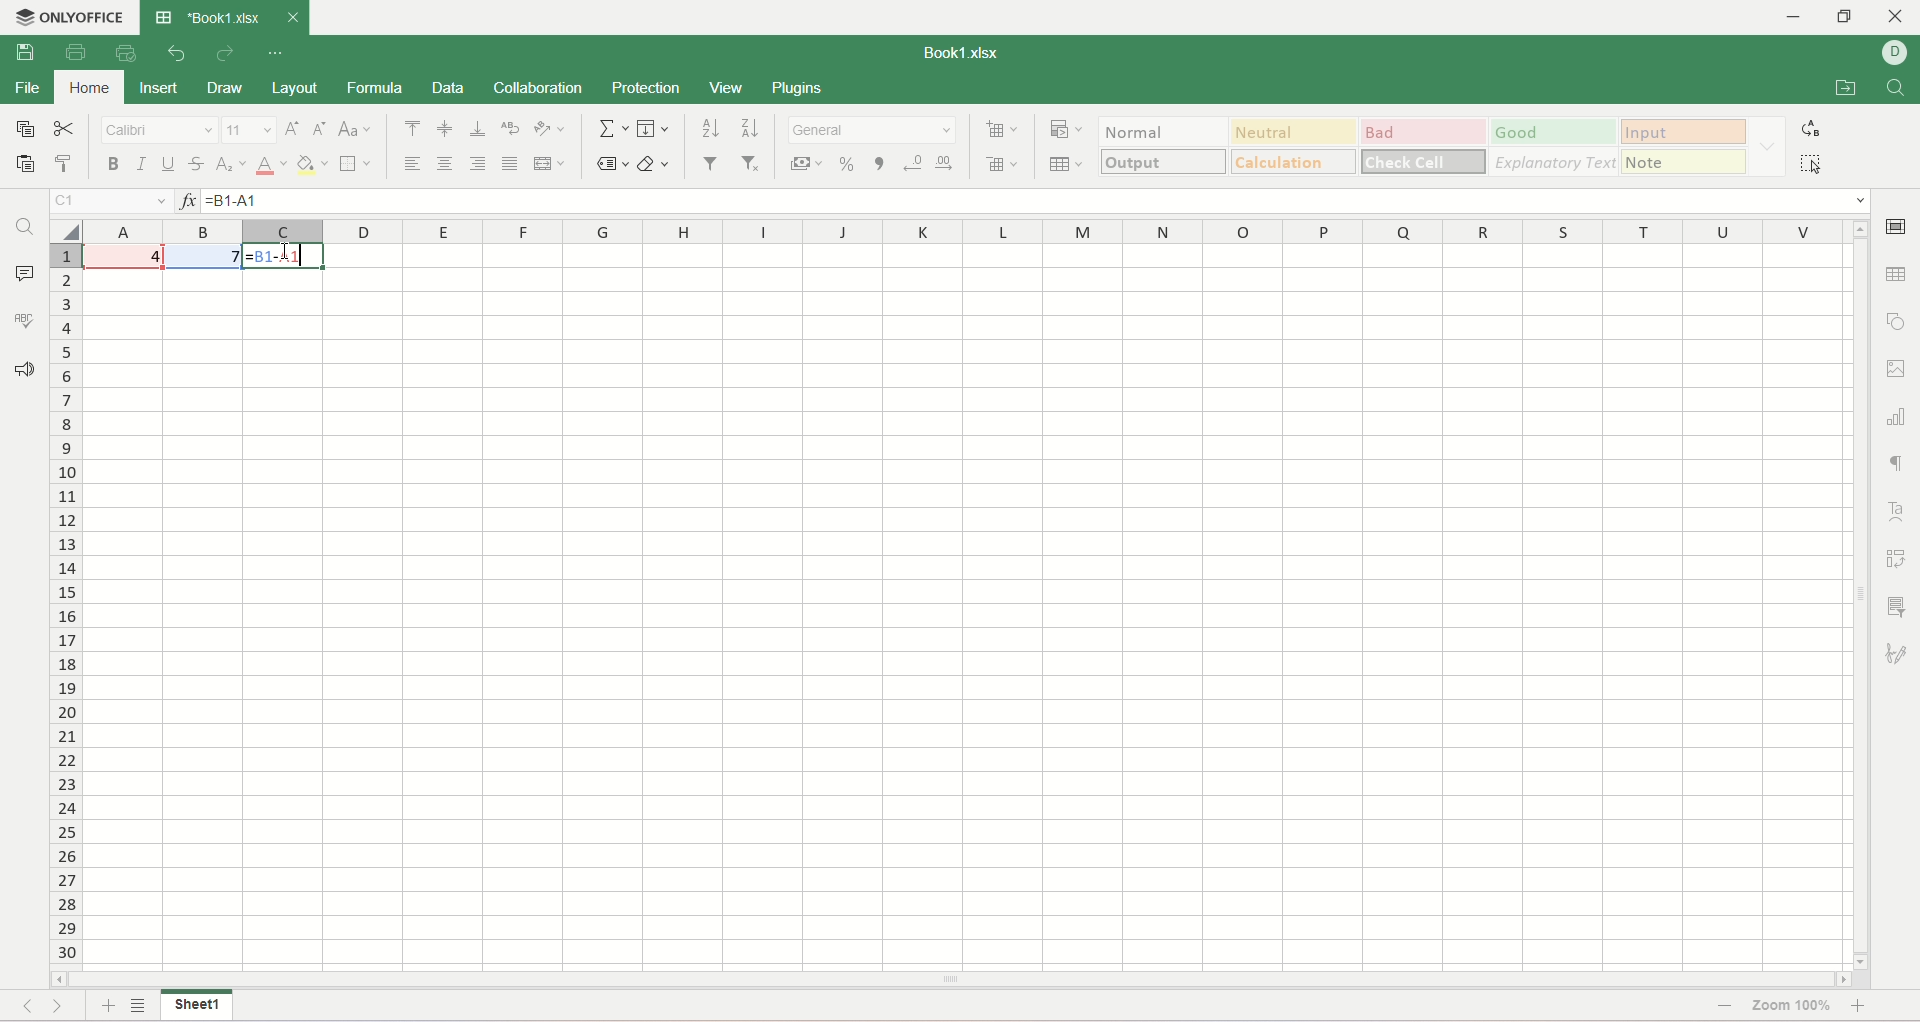 The width and height of the screenshot is (1920, 1022). I want to click on zoom in, so click(1862, 1009).